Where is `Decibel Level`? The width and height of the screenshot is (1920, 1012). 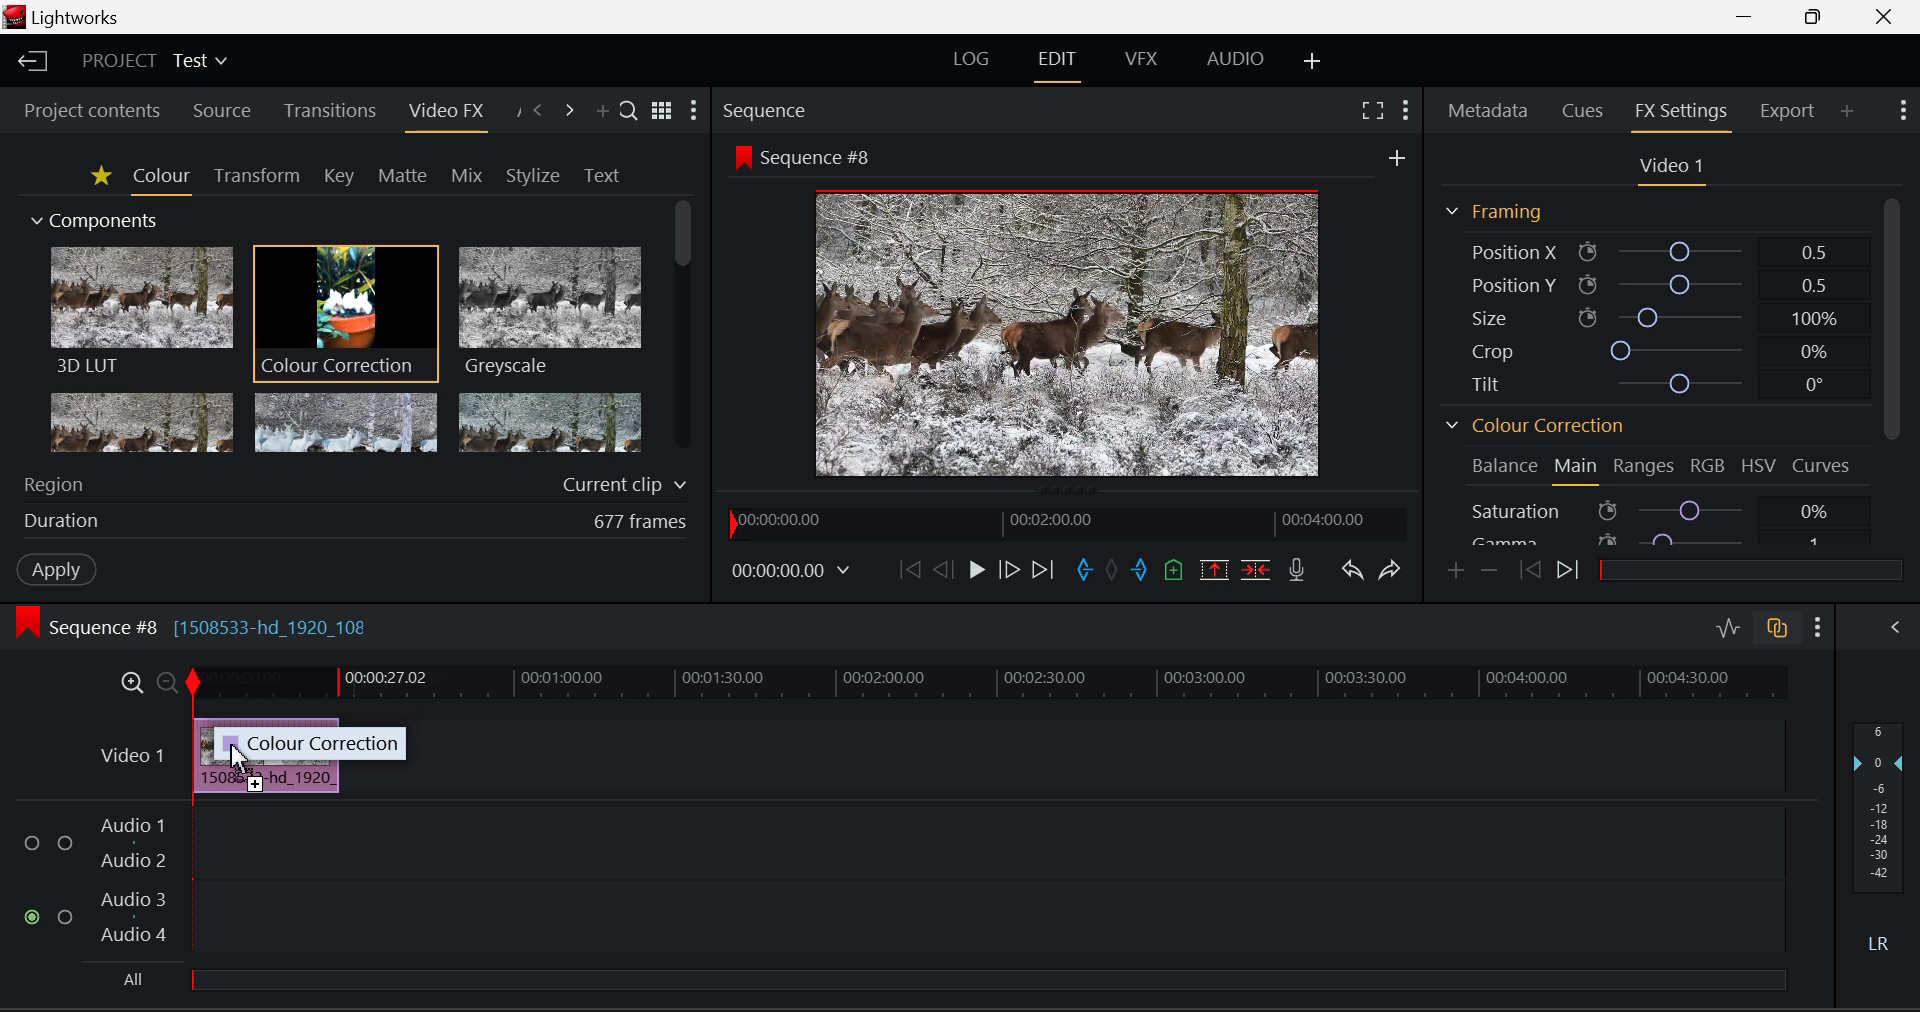 Decibel Level is located at coordinates (1884, 841).